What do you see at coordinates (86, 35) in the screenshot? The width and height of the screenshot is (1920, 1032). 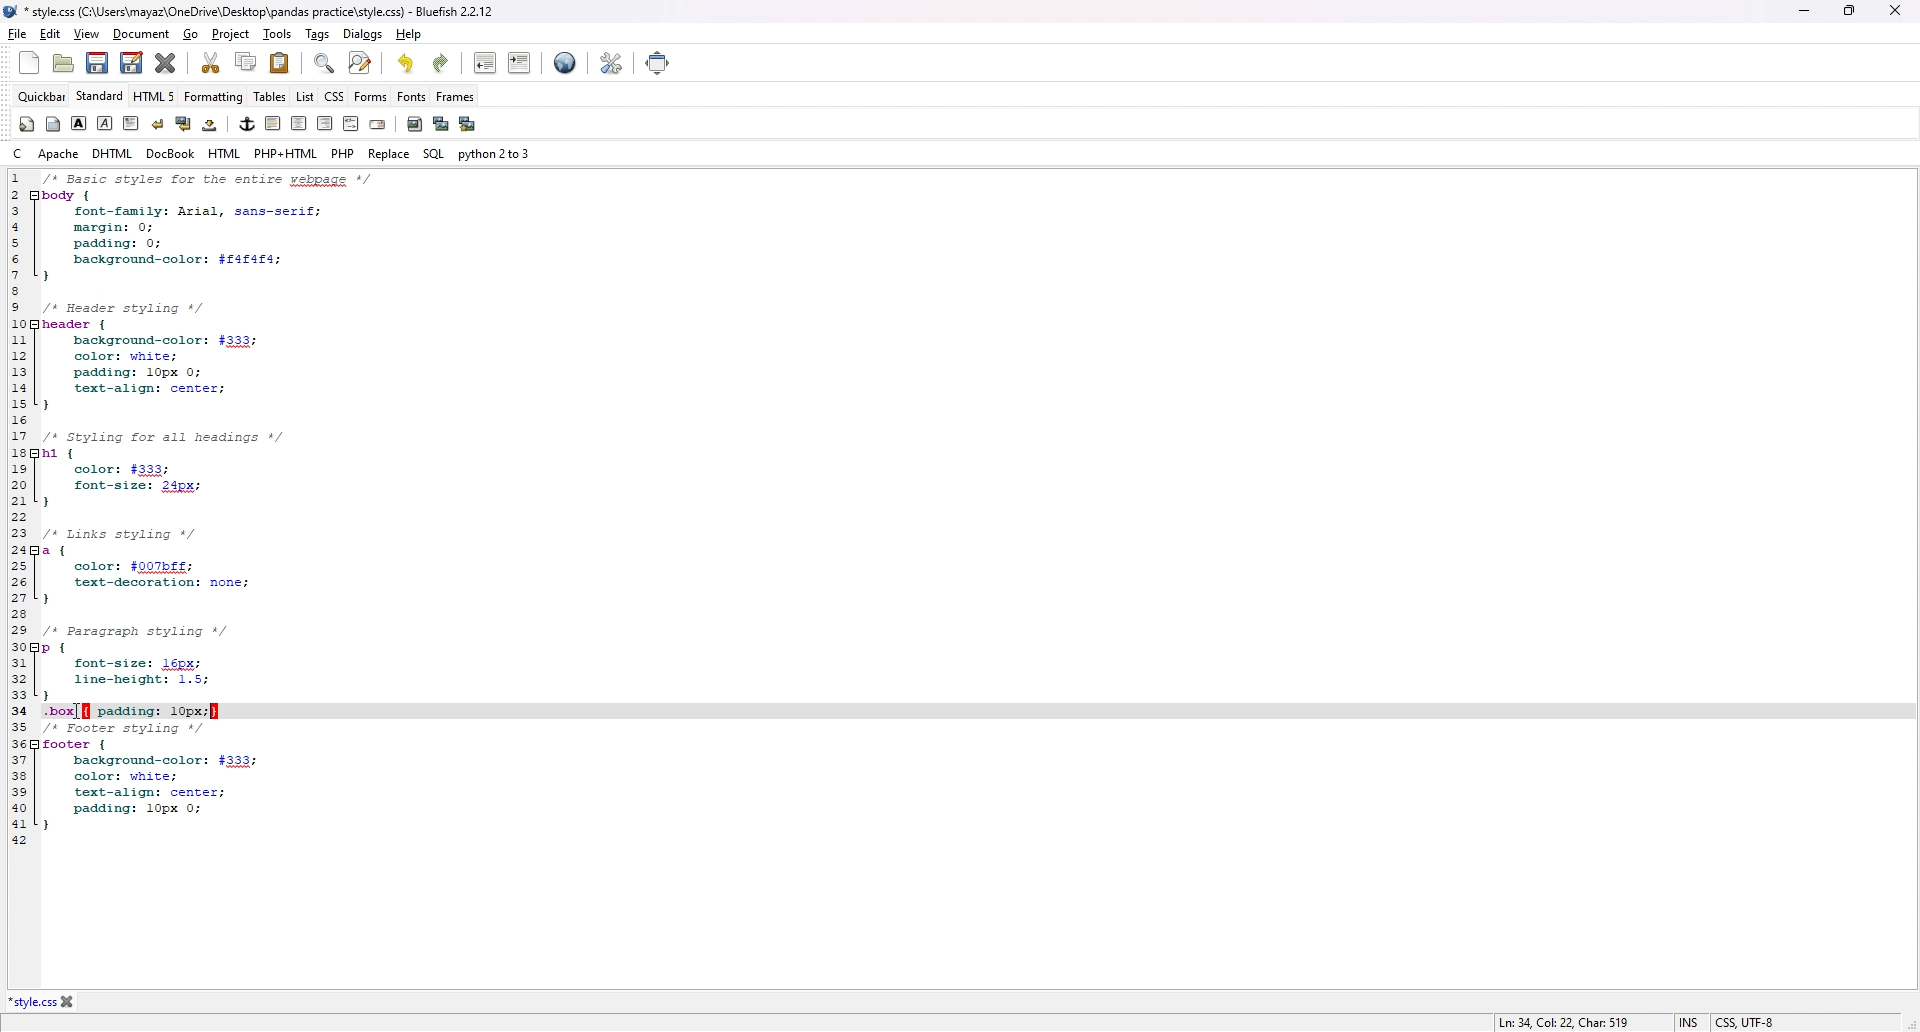 I see `view` at bounding box center [86, 35].